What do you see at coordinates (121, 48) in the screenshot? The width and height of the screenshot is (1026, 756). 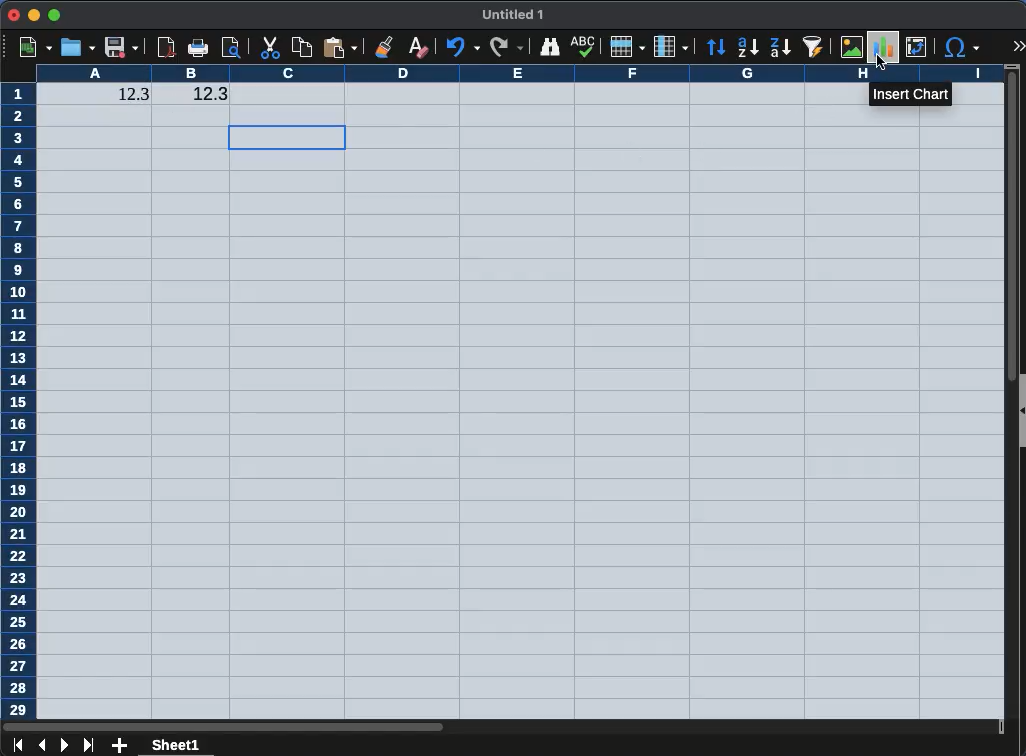 I see `save` at bounding box center [121, 48].